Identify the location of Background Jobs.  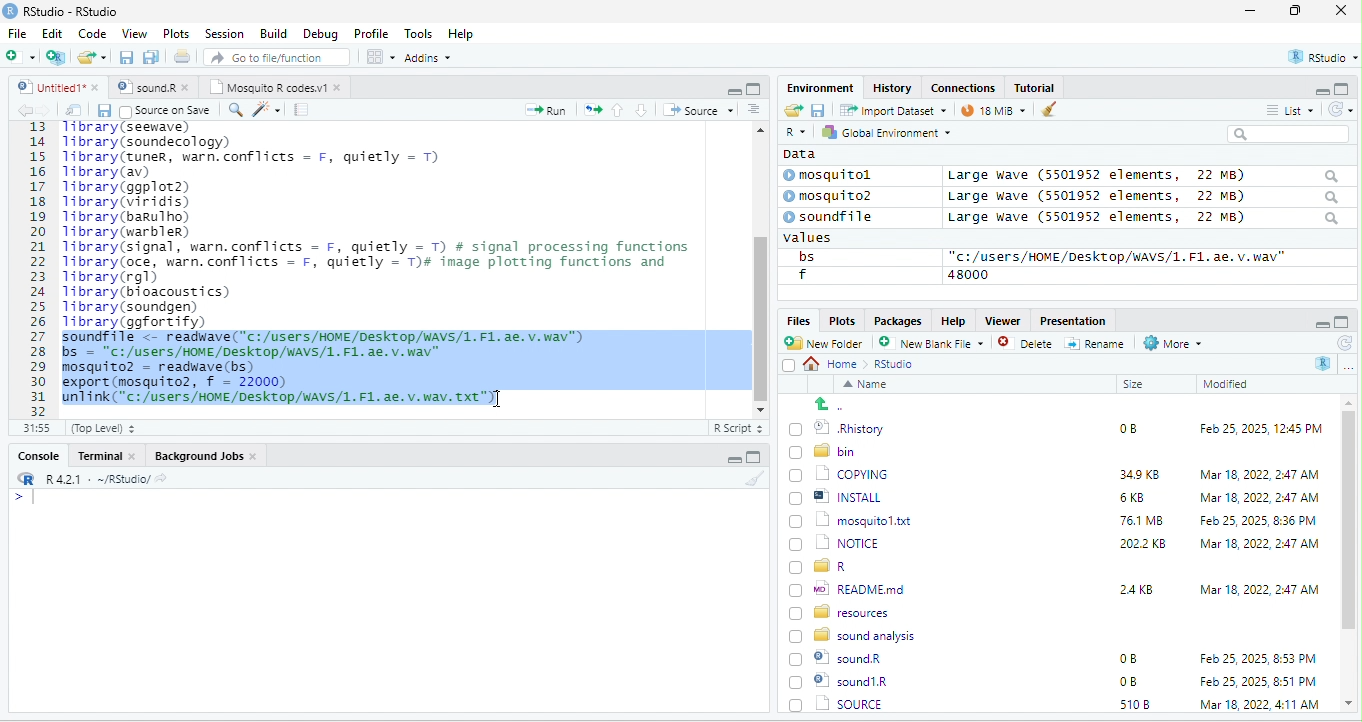
(205, 455).